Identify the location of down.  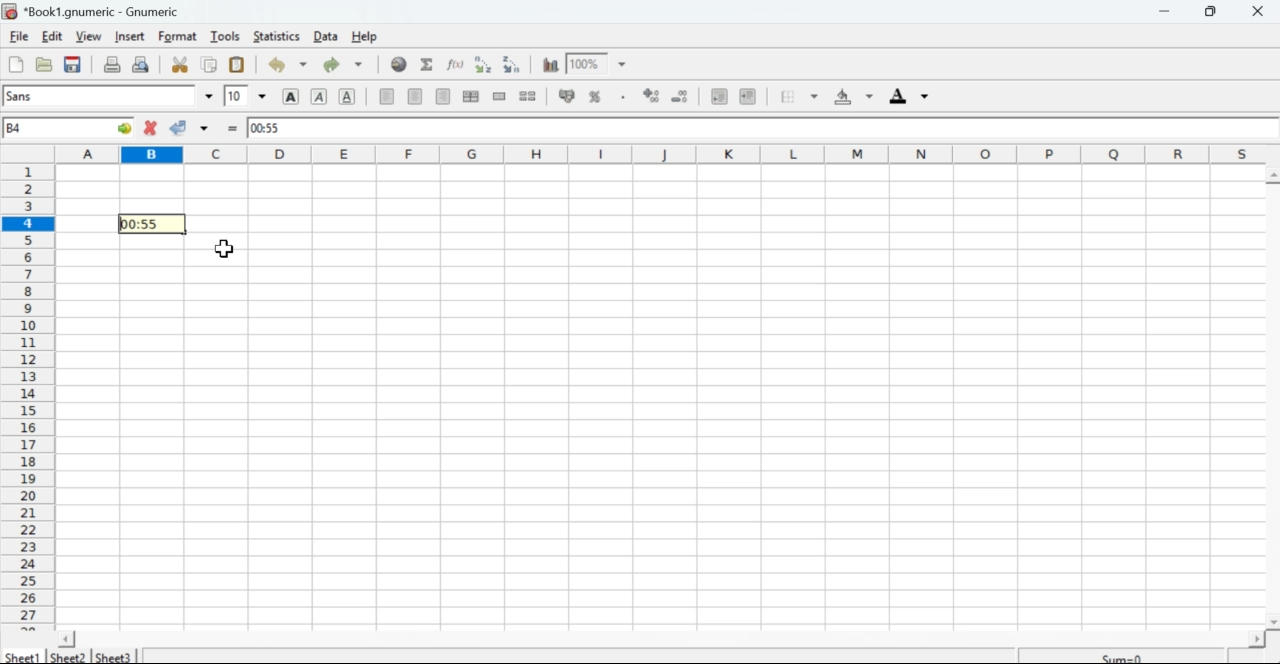
(208, 93).